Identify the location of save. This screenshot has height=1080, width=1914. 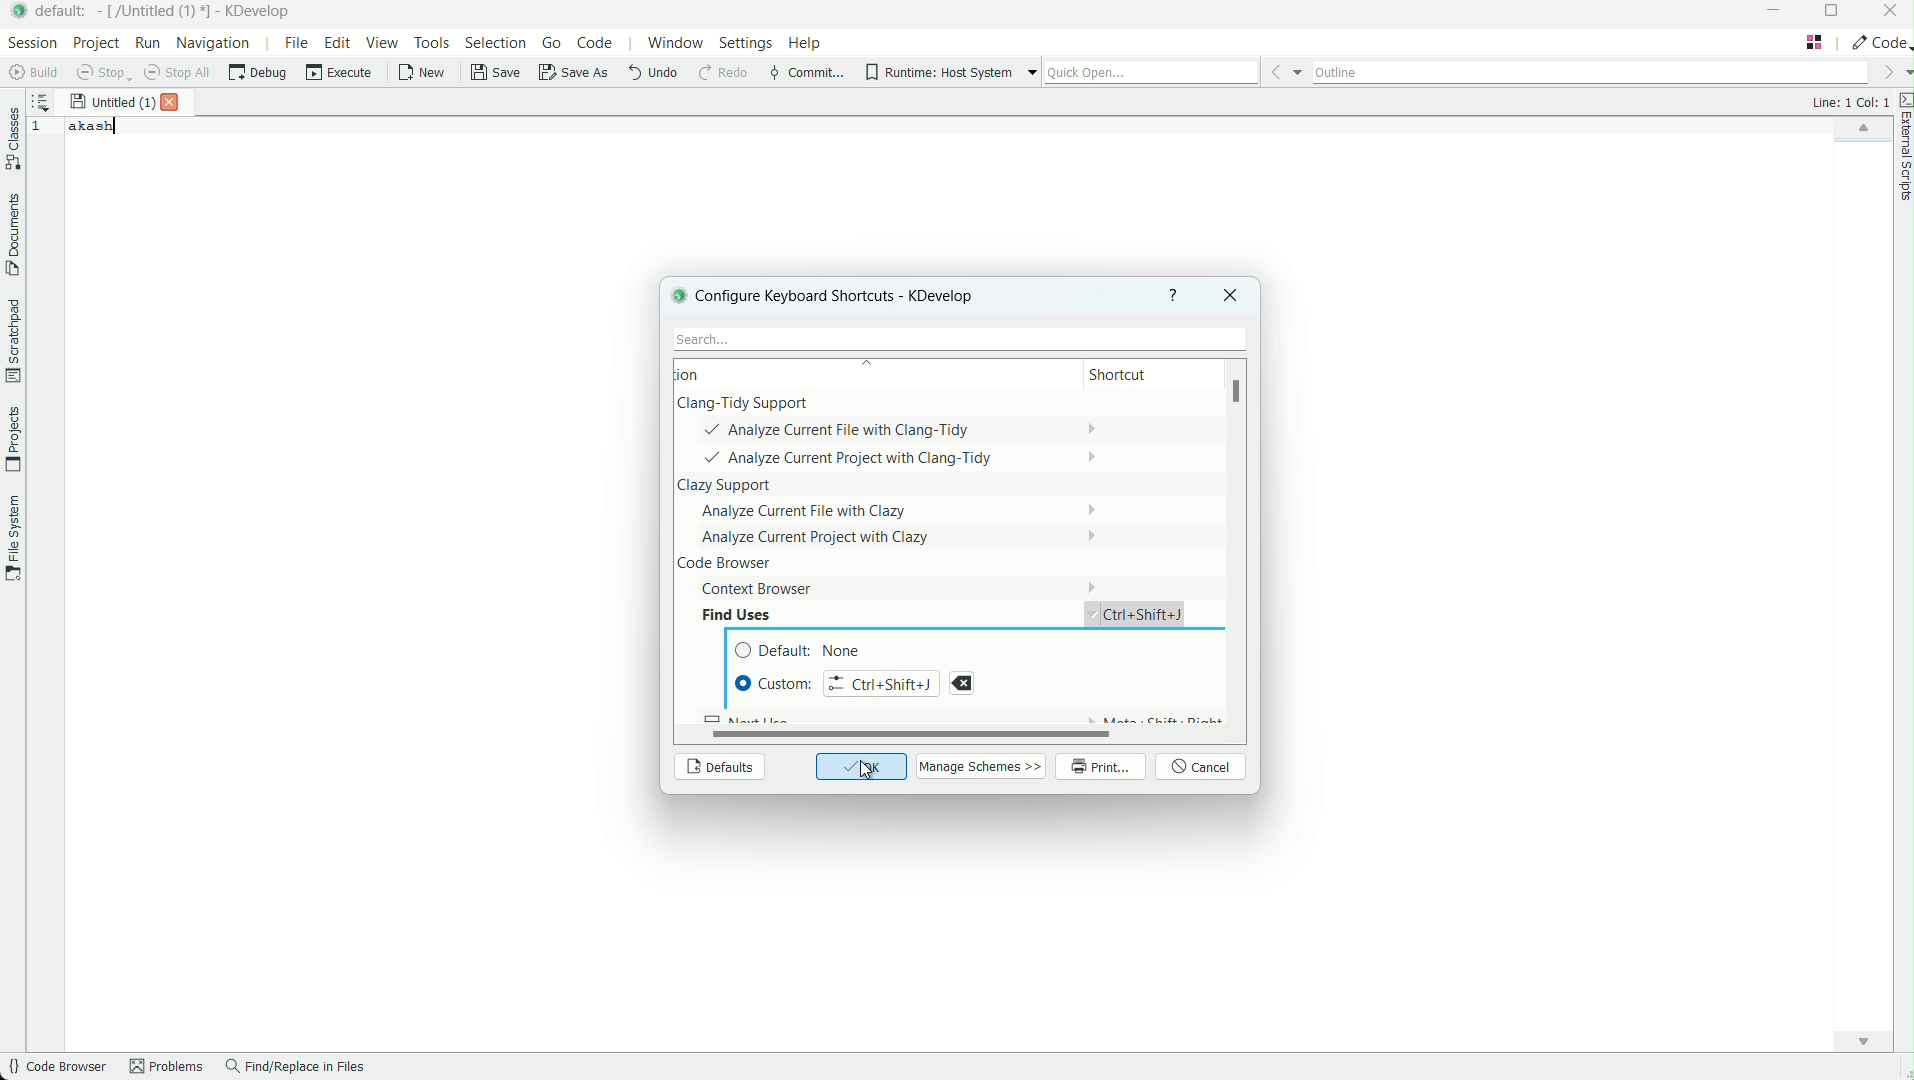
(497, 73).